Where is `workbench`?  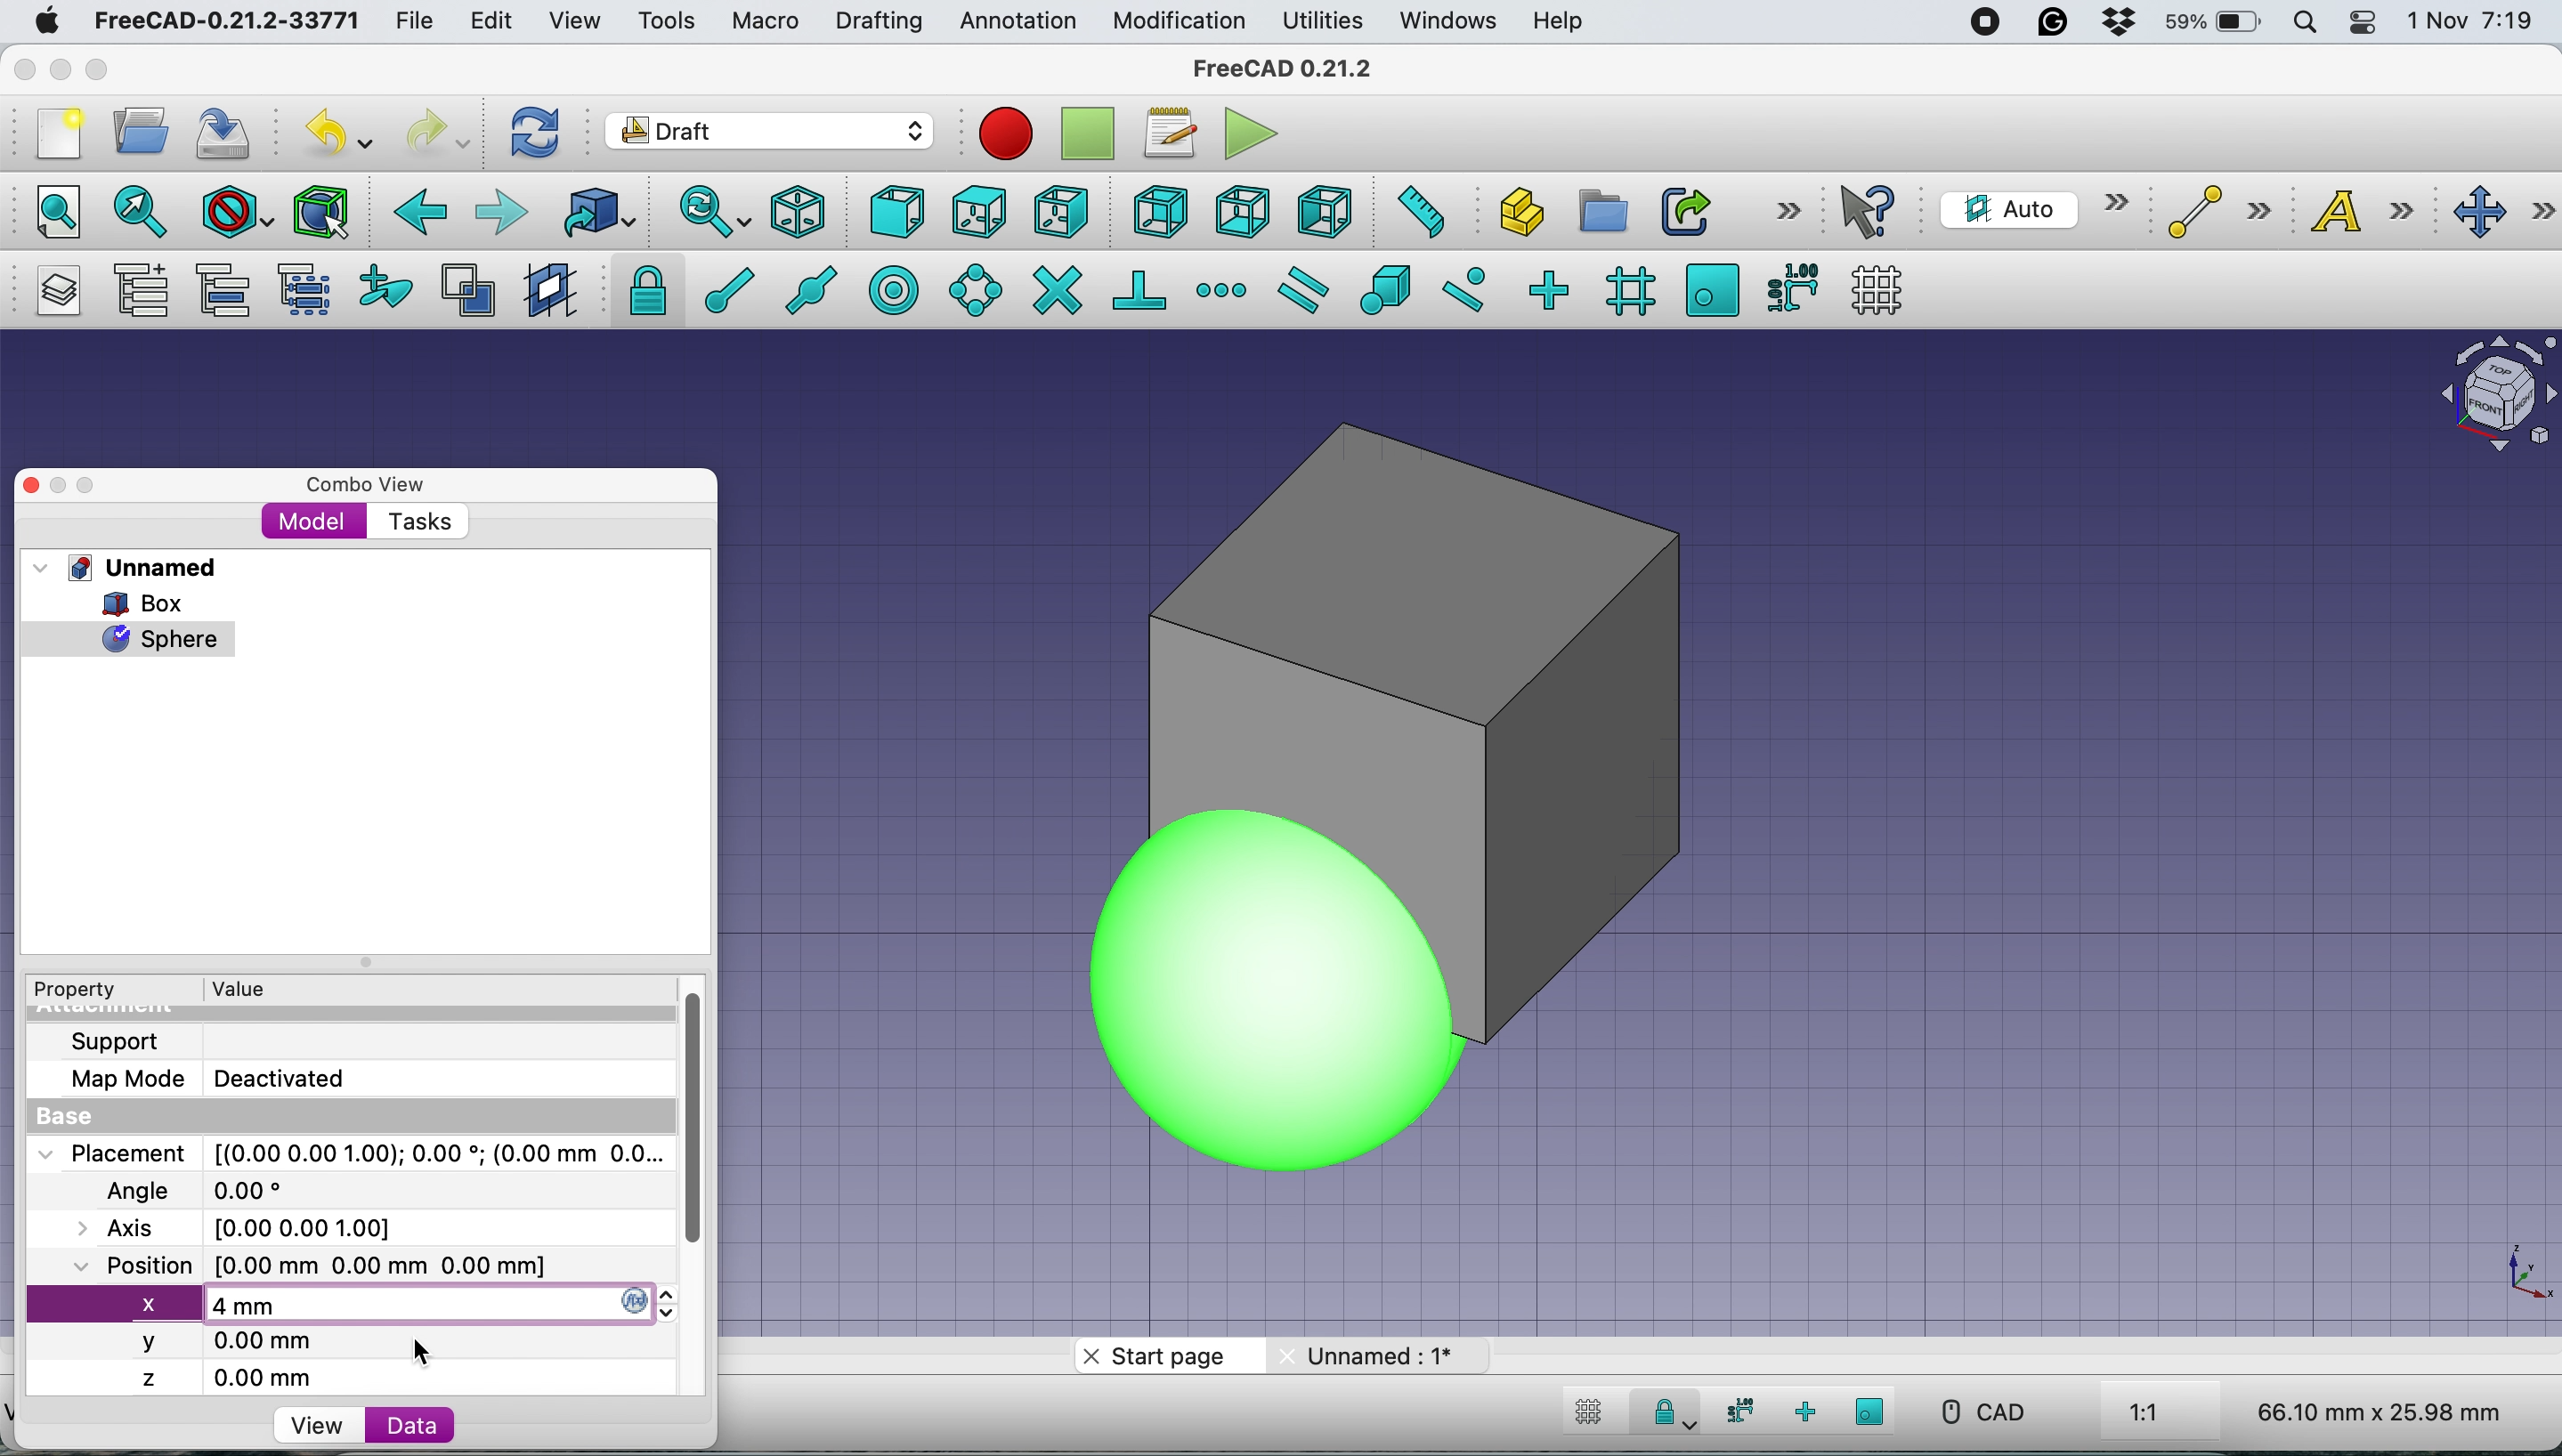
workbench is located at coordinates (771, 134).